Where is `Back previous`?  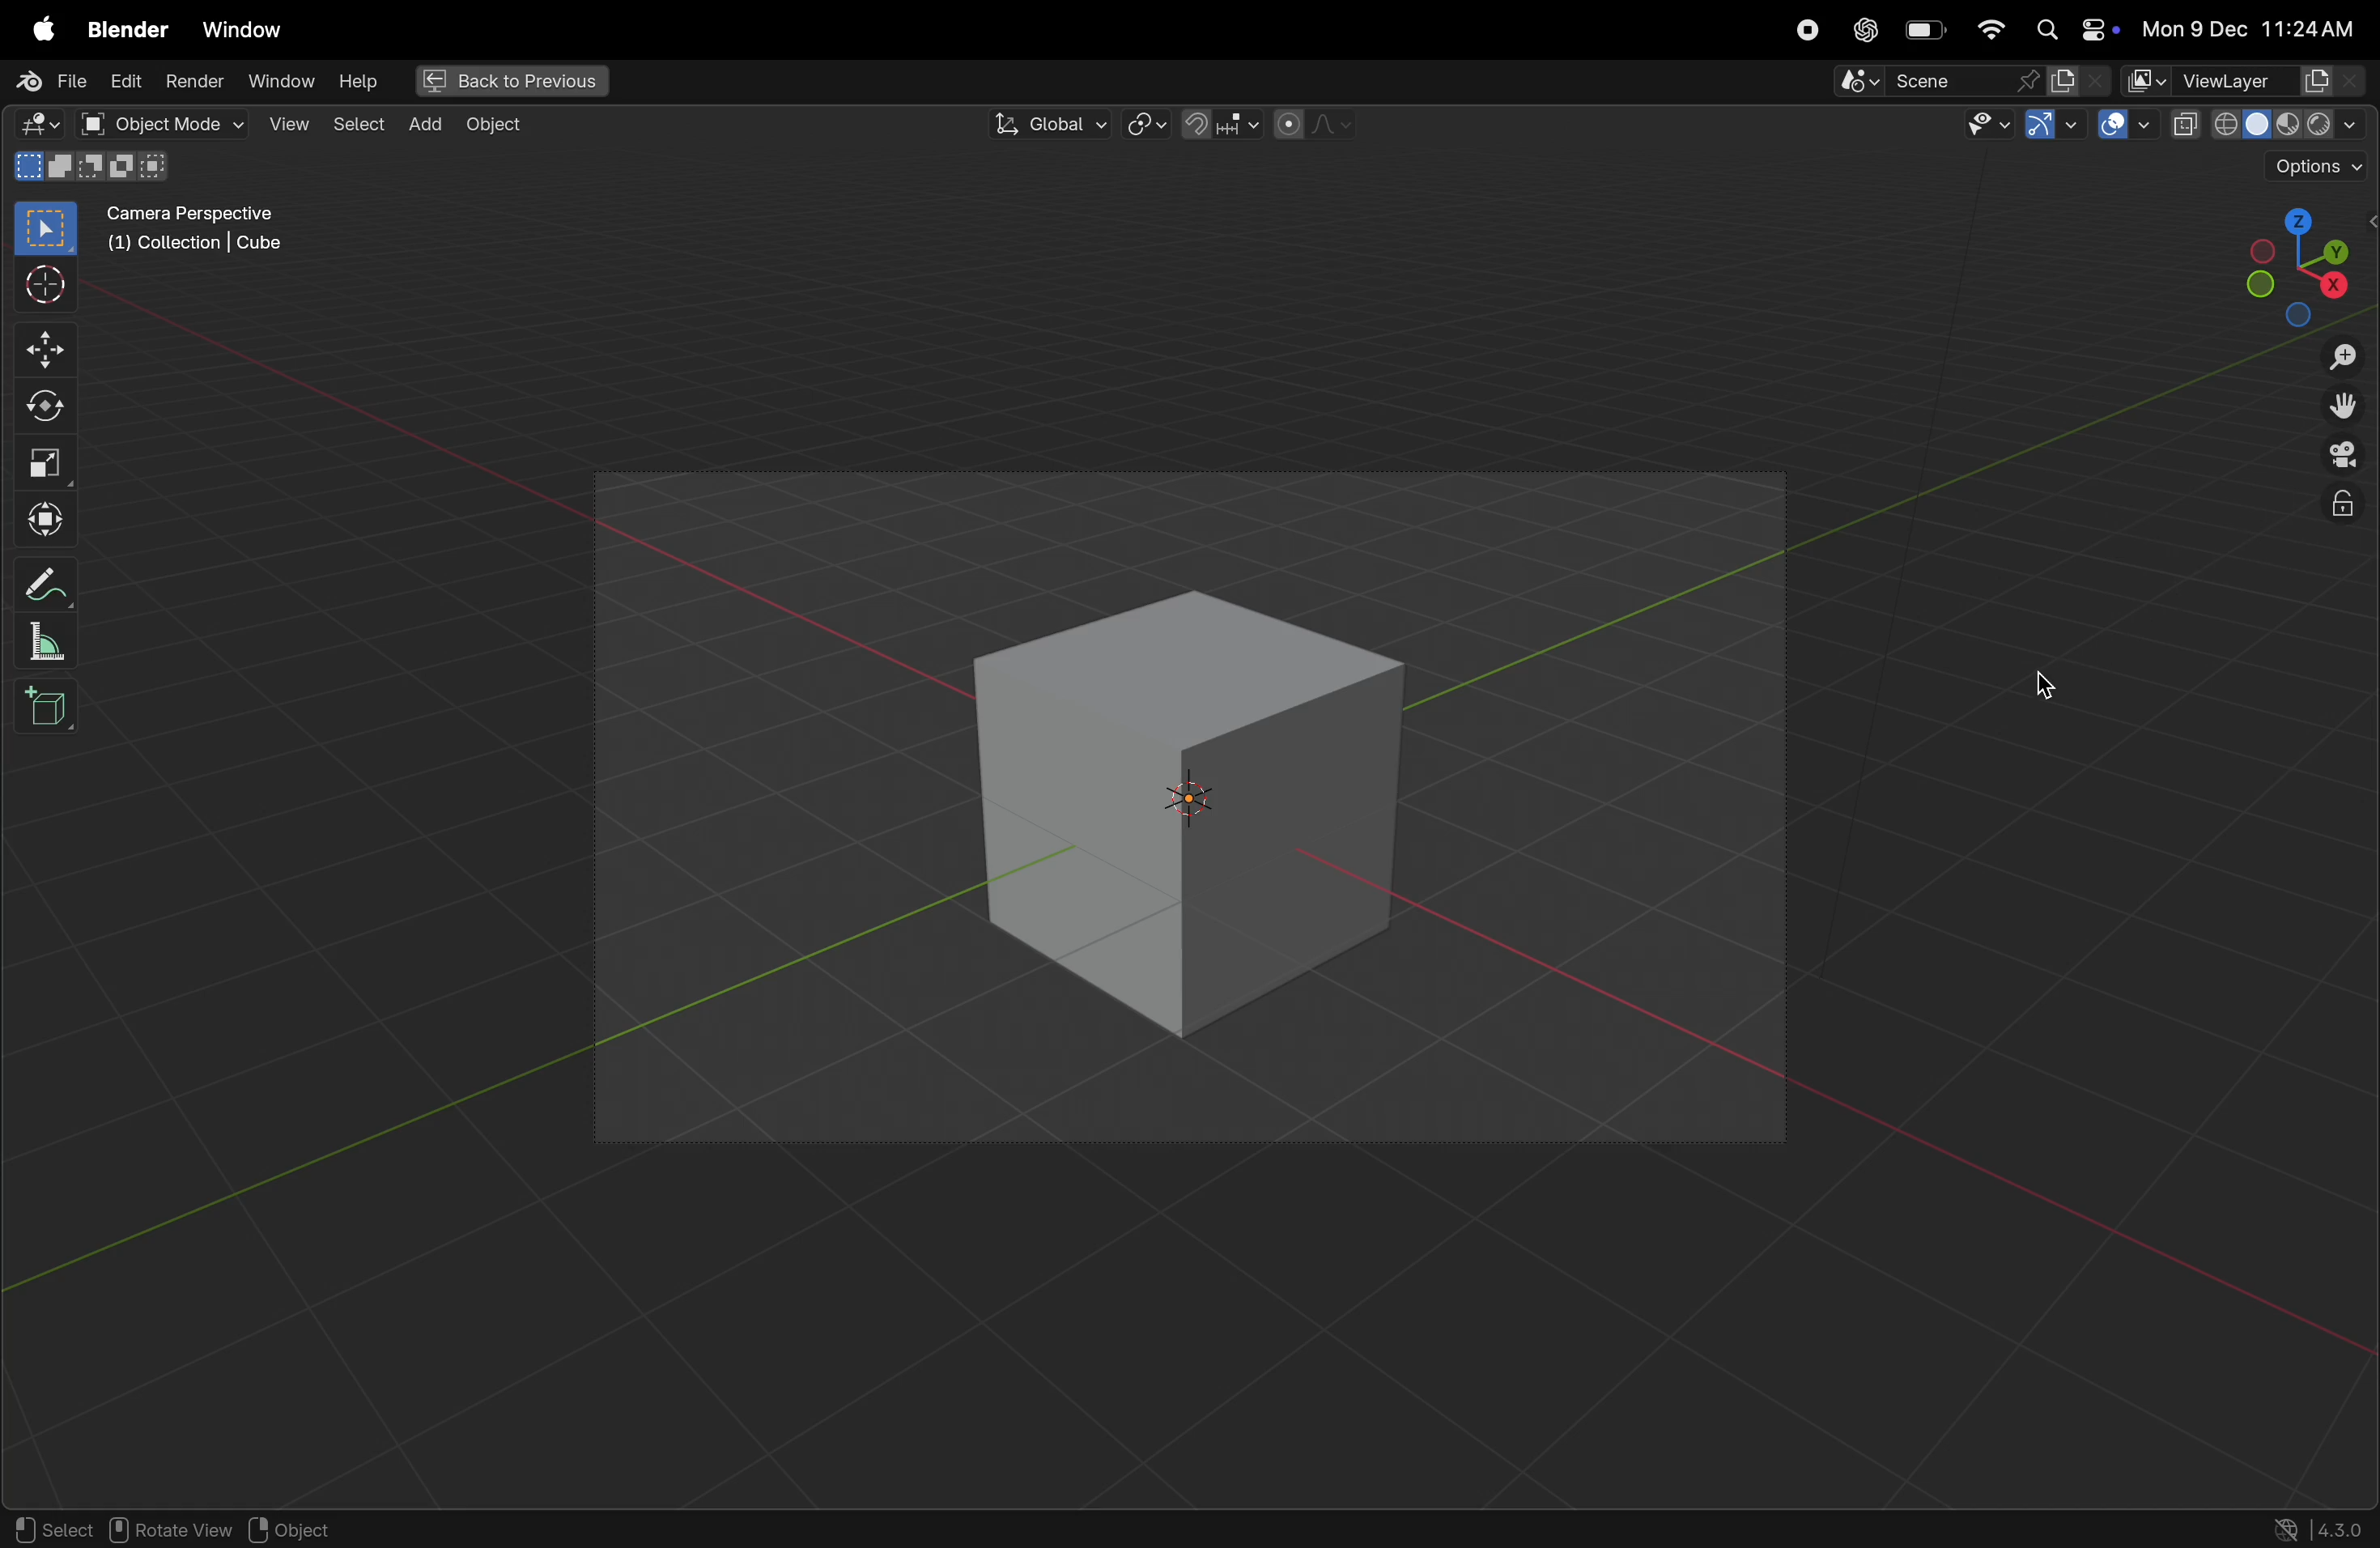
Back previous is located at coordinates (511, 80).